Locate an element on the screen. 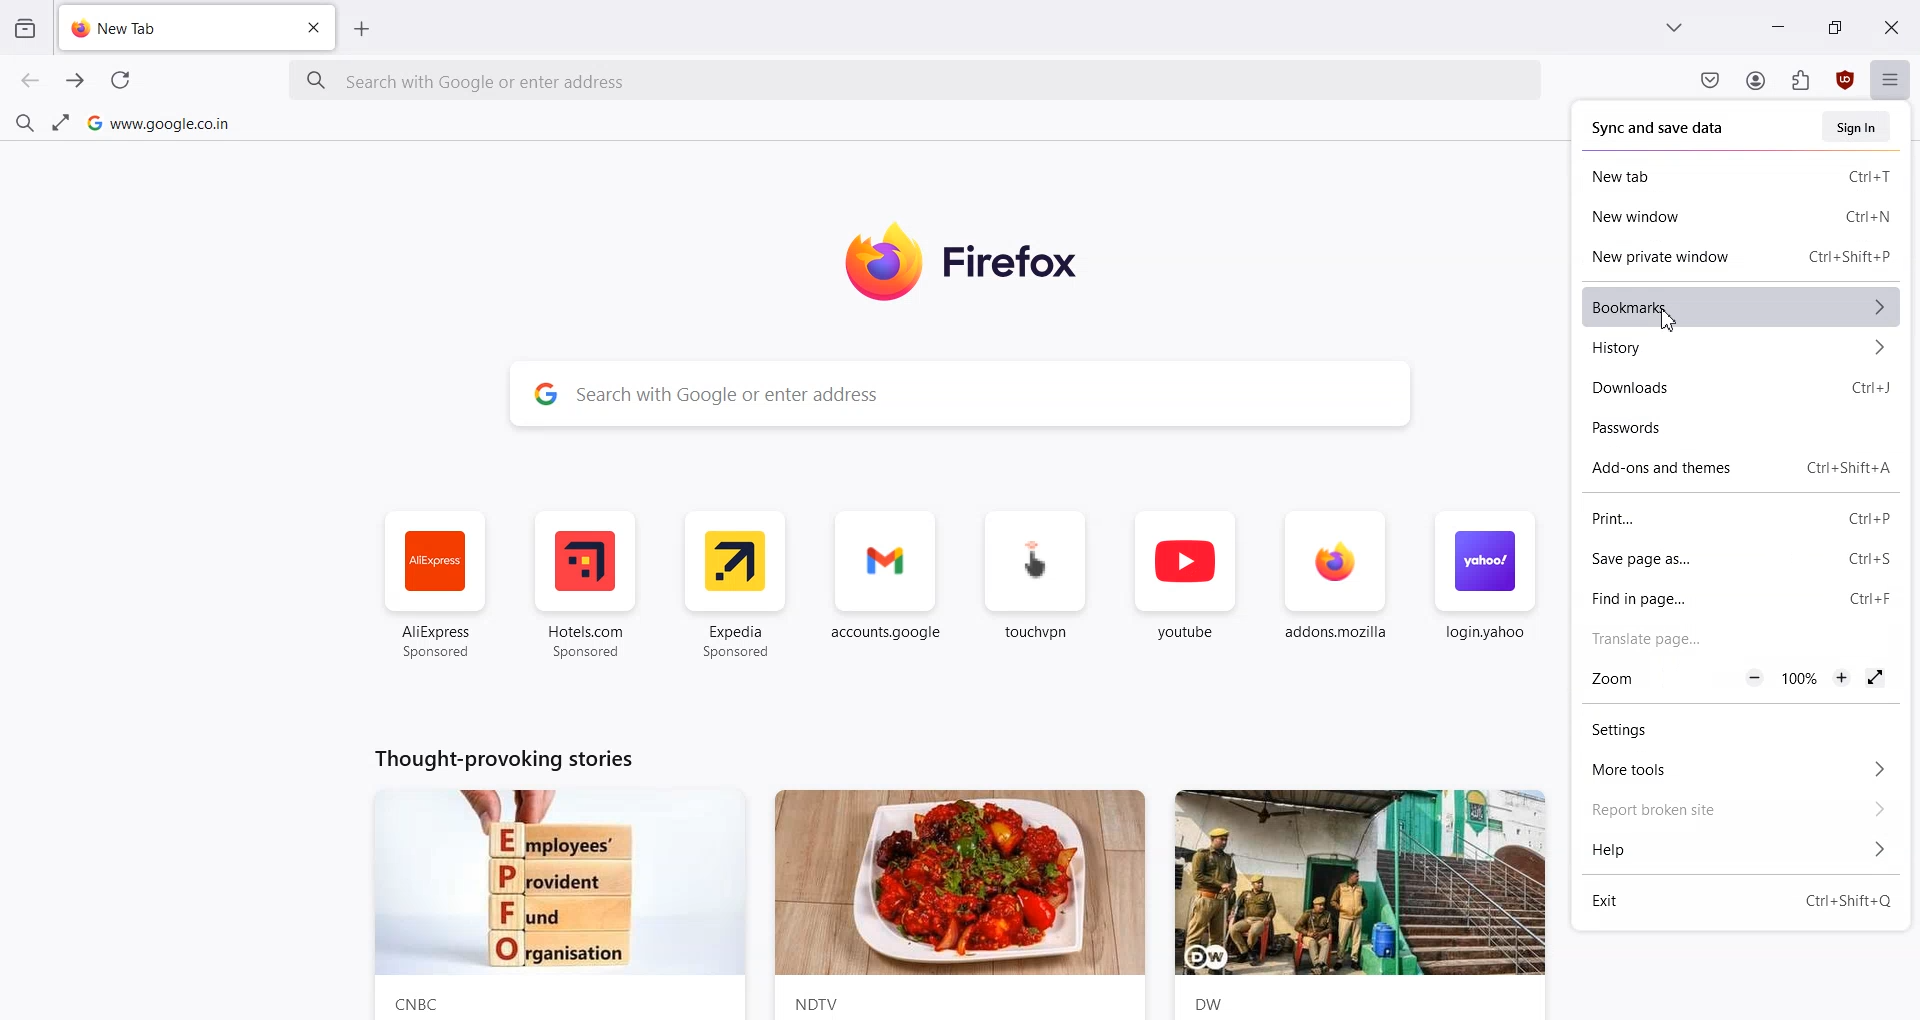 Image resolution: width=1920 pixels, height=1020 pixels. Zoom Out is located at coordinates (1756, 677).